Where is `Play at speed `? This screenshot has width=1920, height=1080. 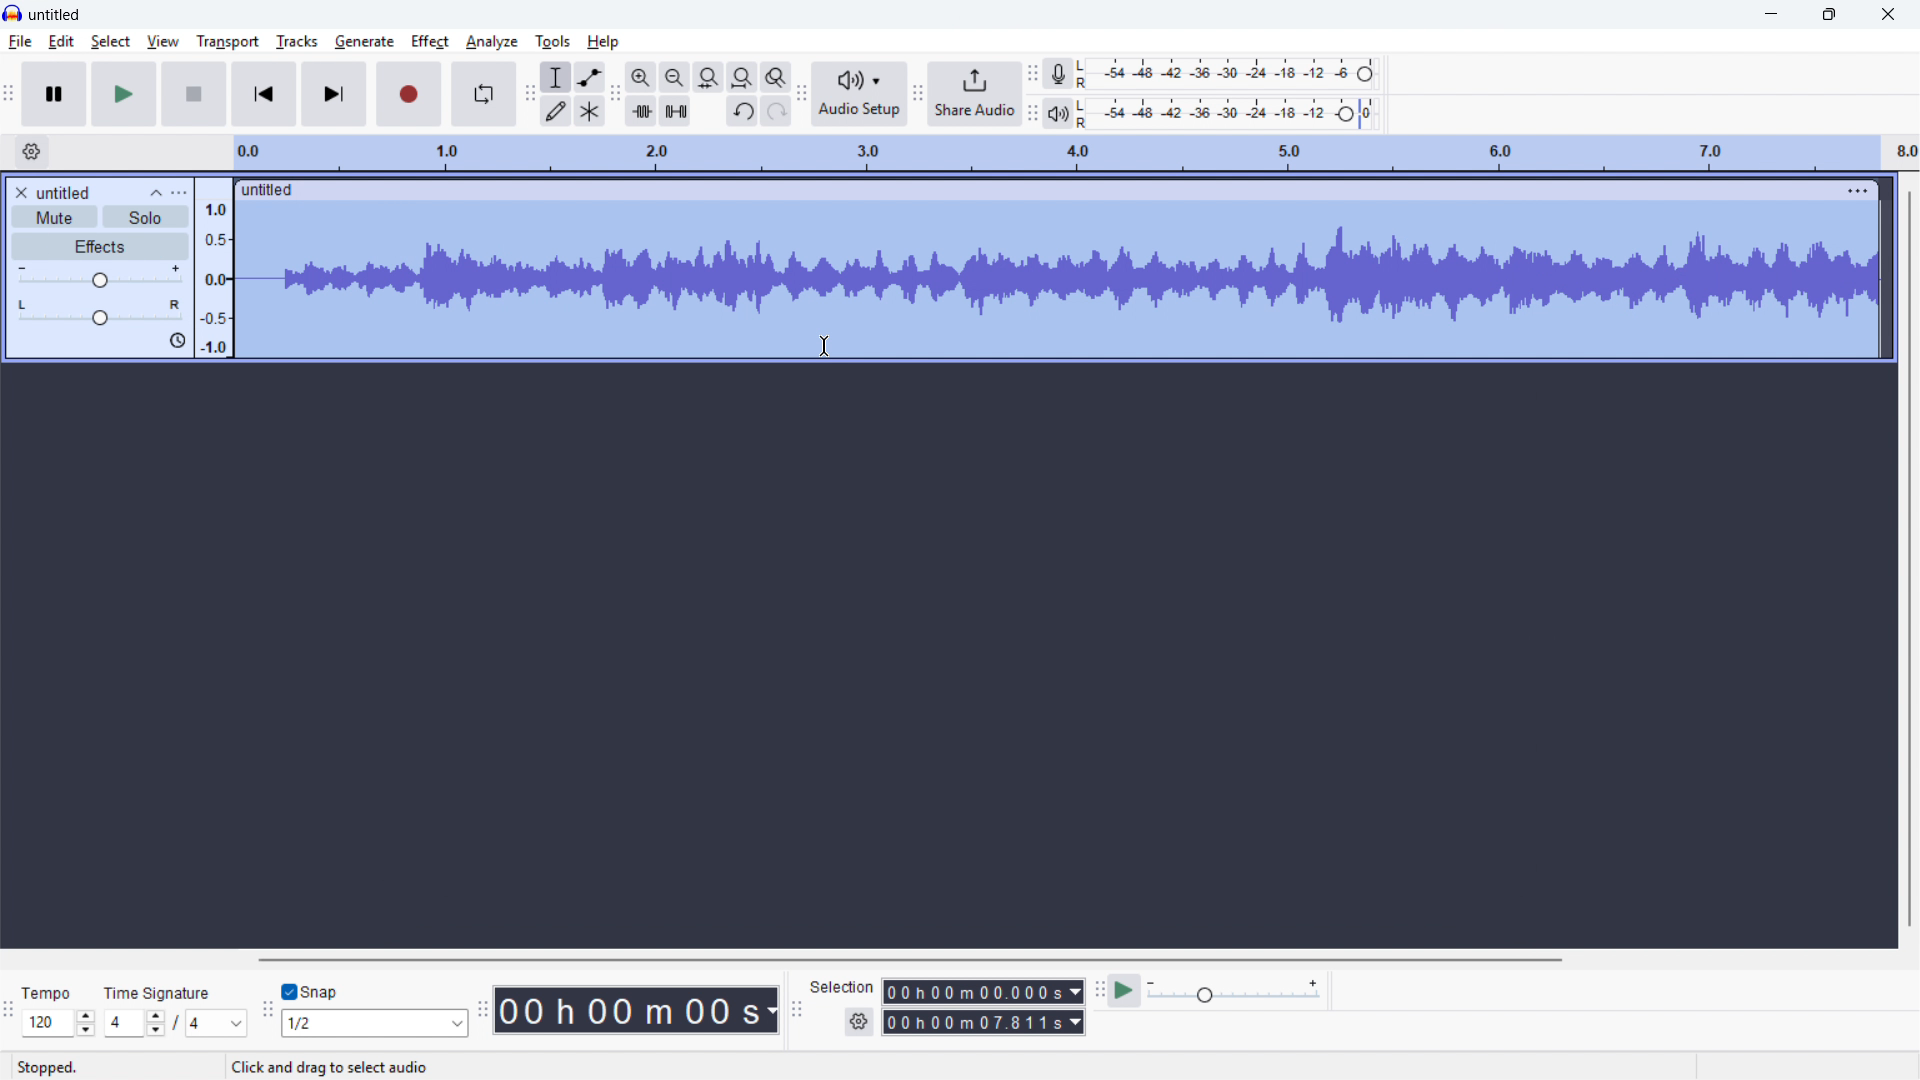
Play at speed  is located at coordinates (1122, 991).